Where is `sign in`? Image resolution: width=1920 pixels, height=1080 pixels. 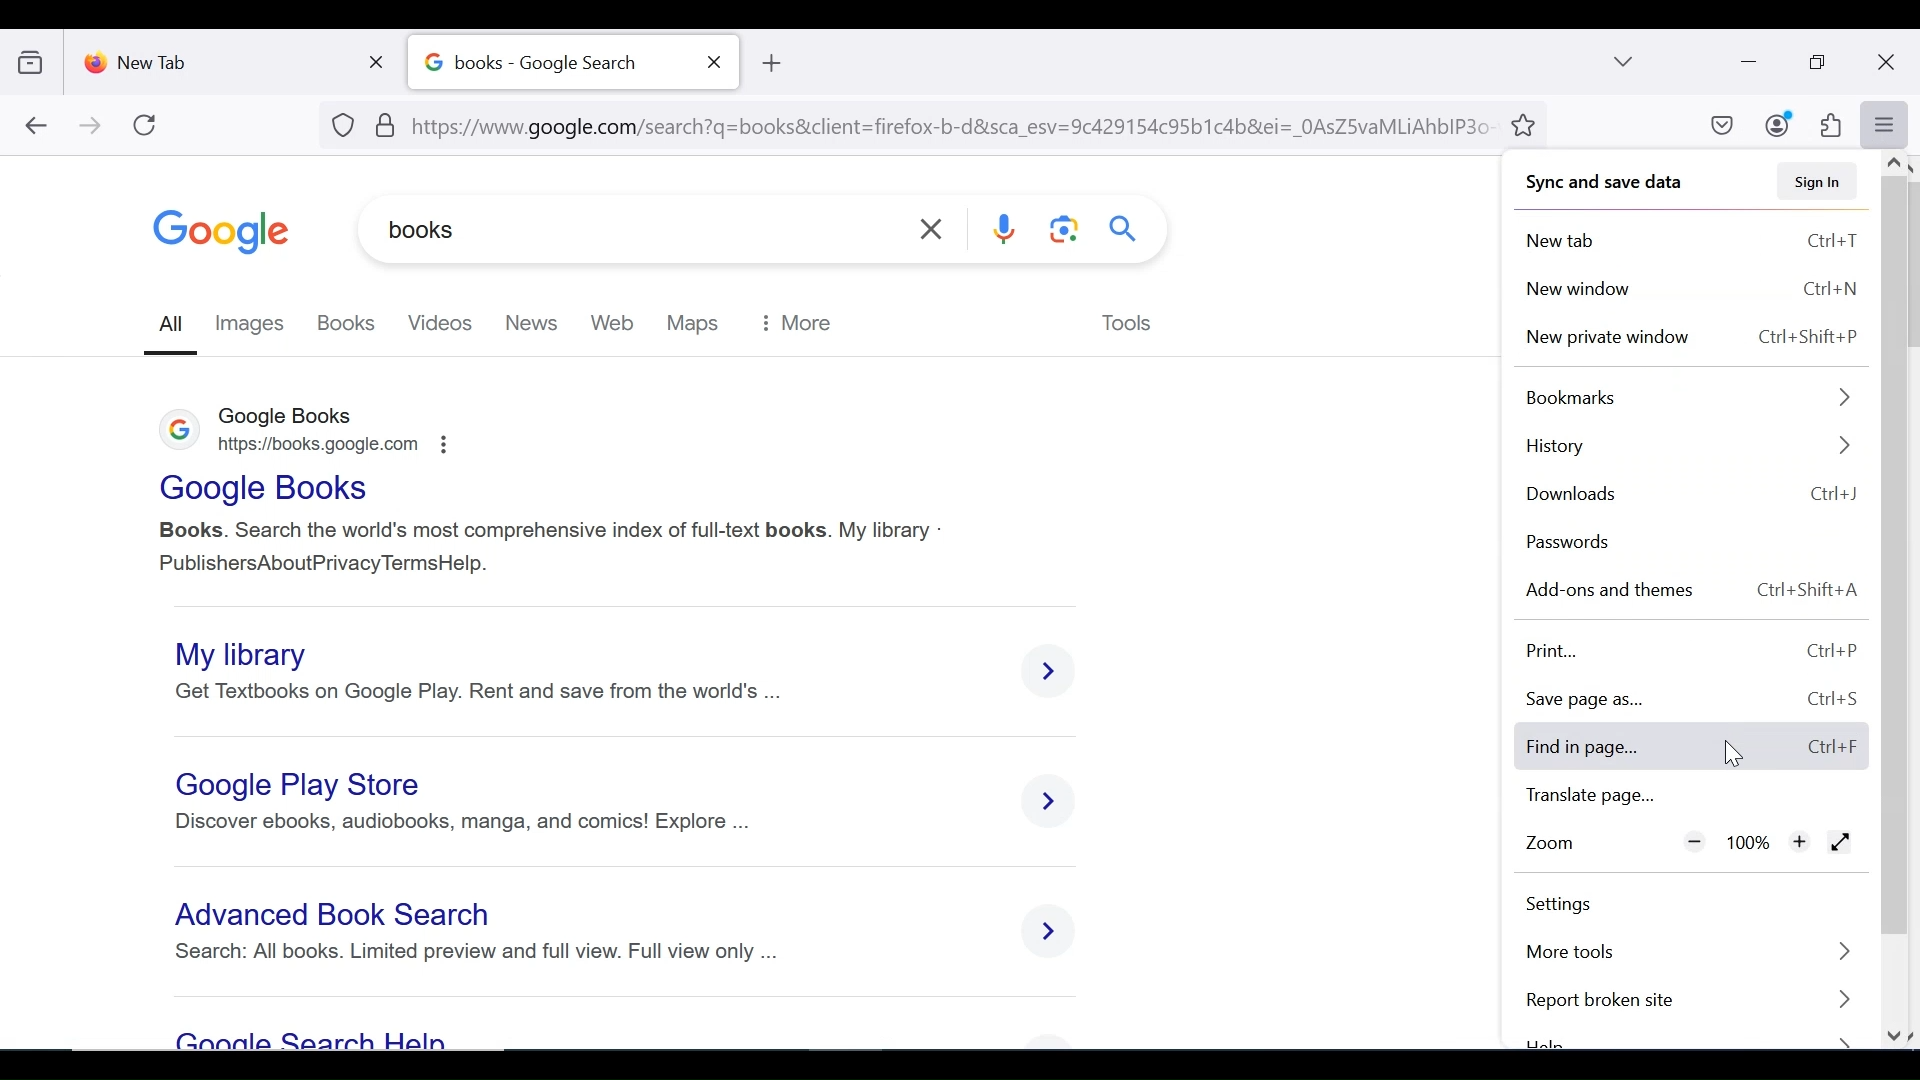 sign in is located at coordinates (1816, 181).